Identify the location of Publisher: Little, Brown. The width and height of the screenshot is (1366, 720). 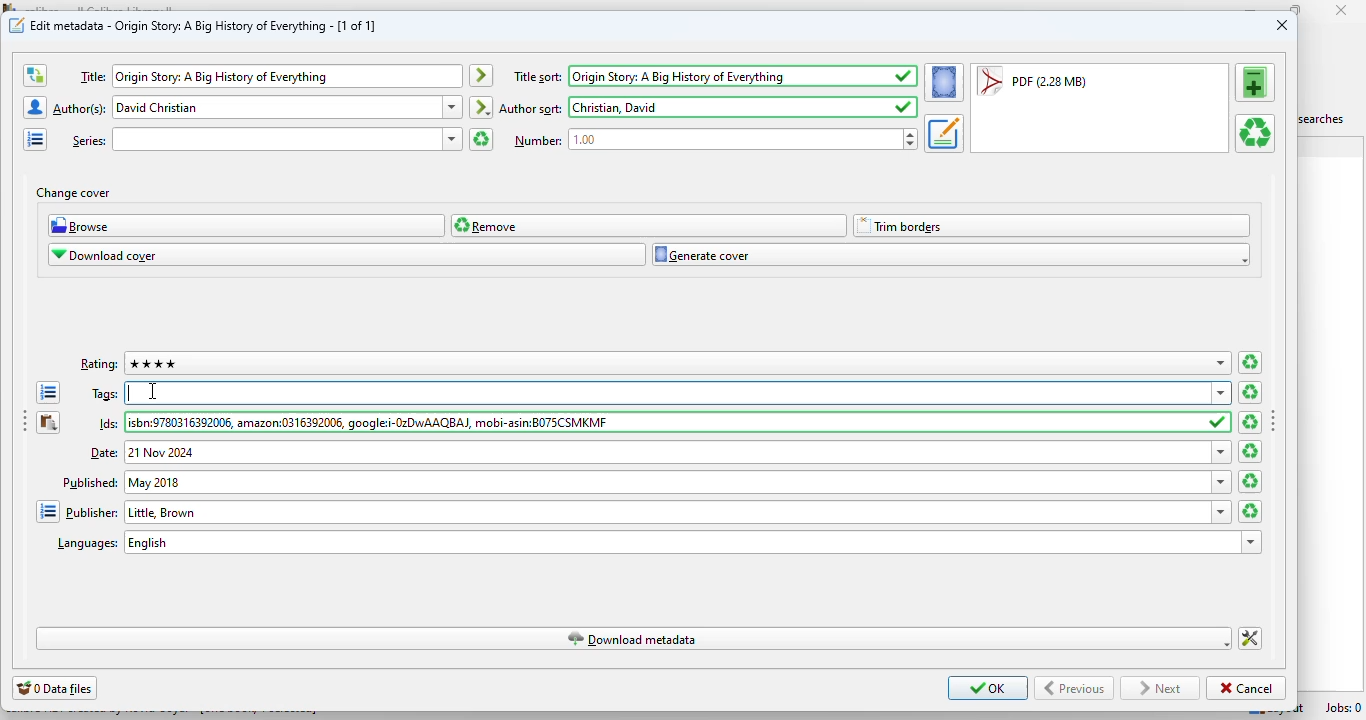
(667, 512).